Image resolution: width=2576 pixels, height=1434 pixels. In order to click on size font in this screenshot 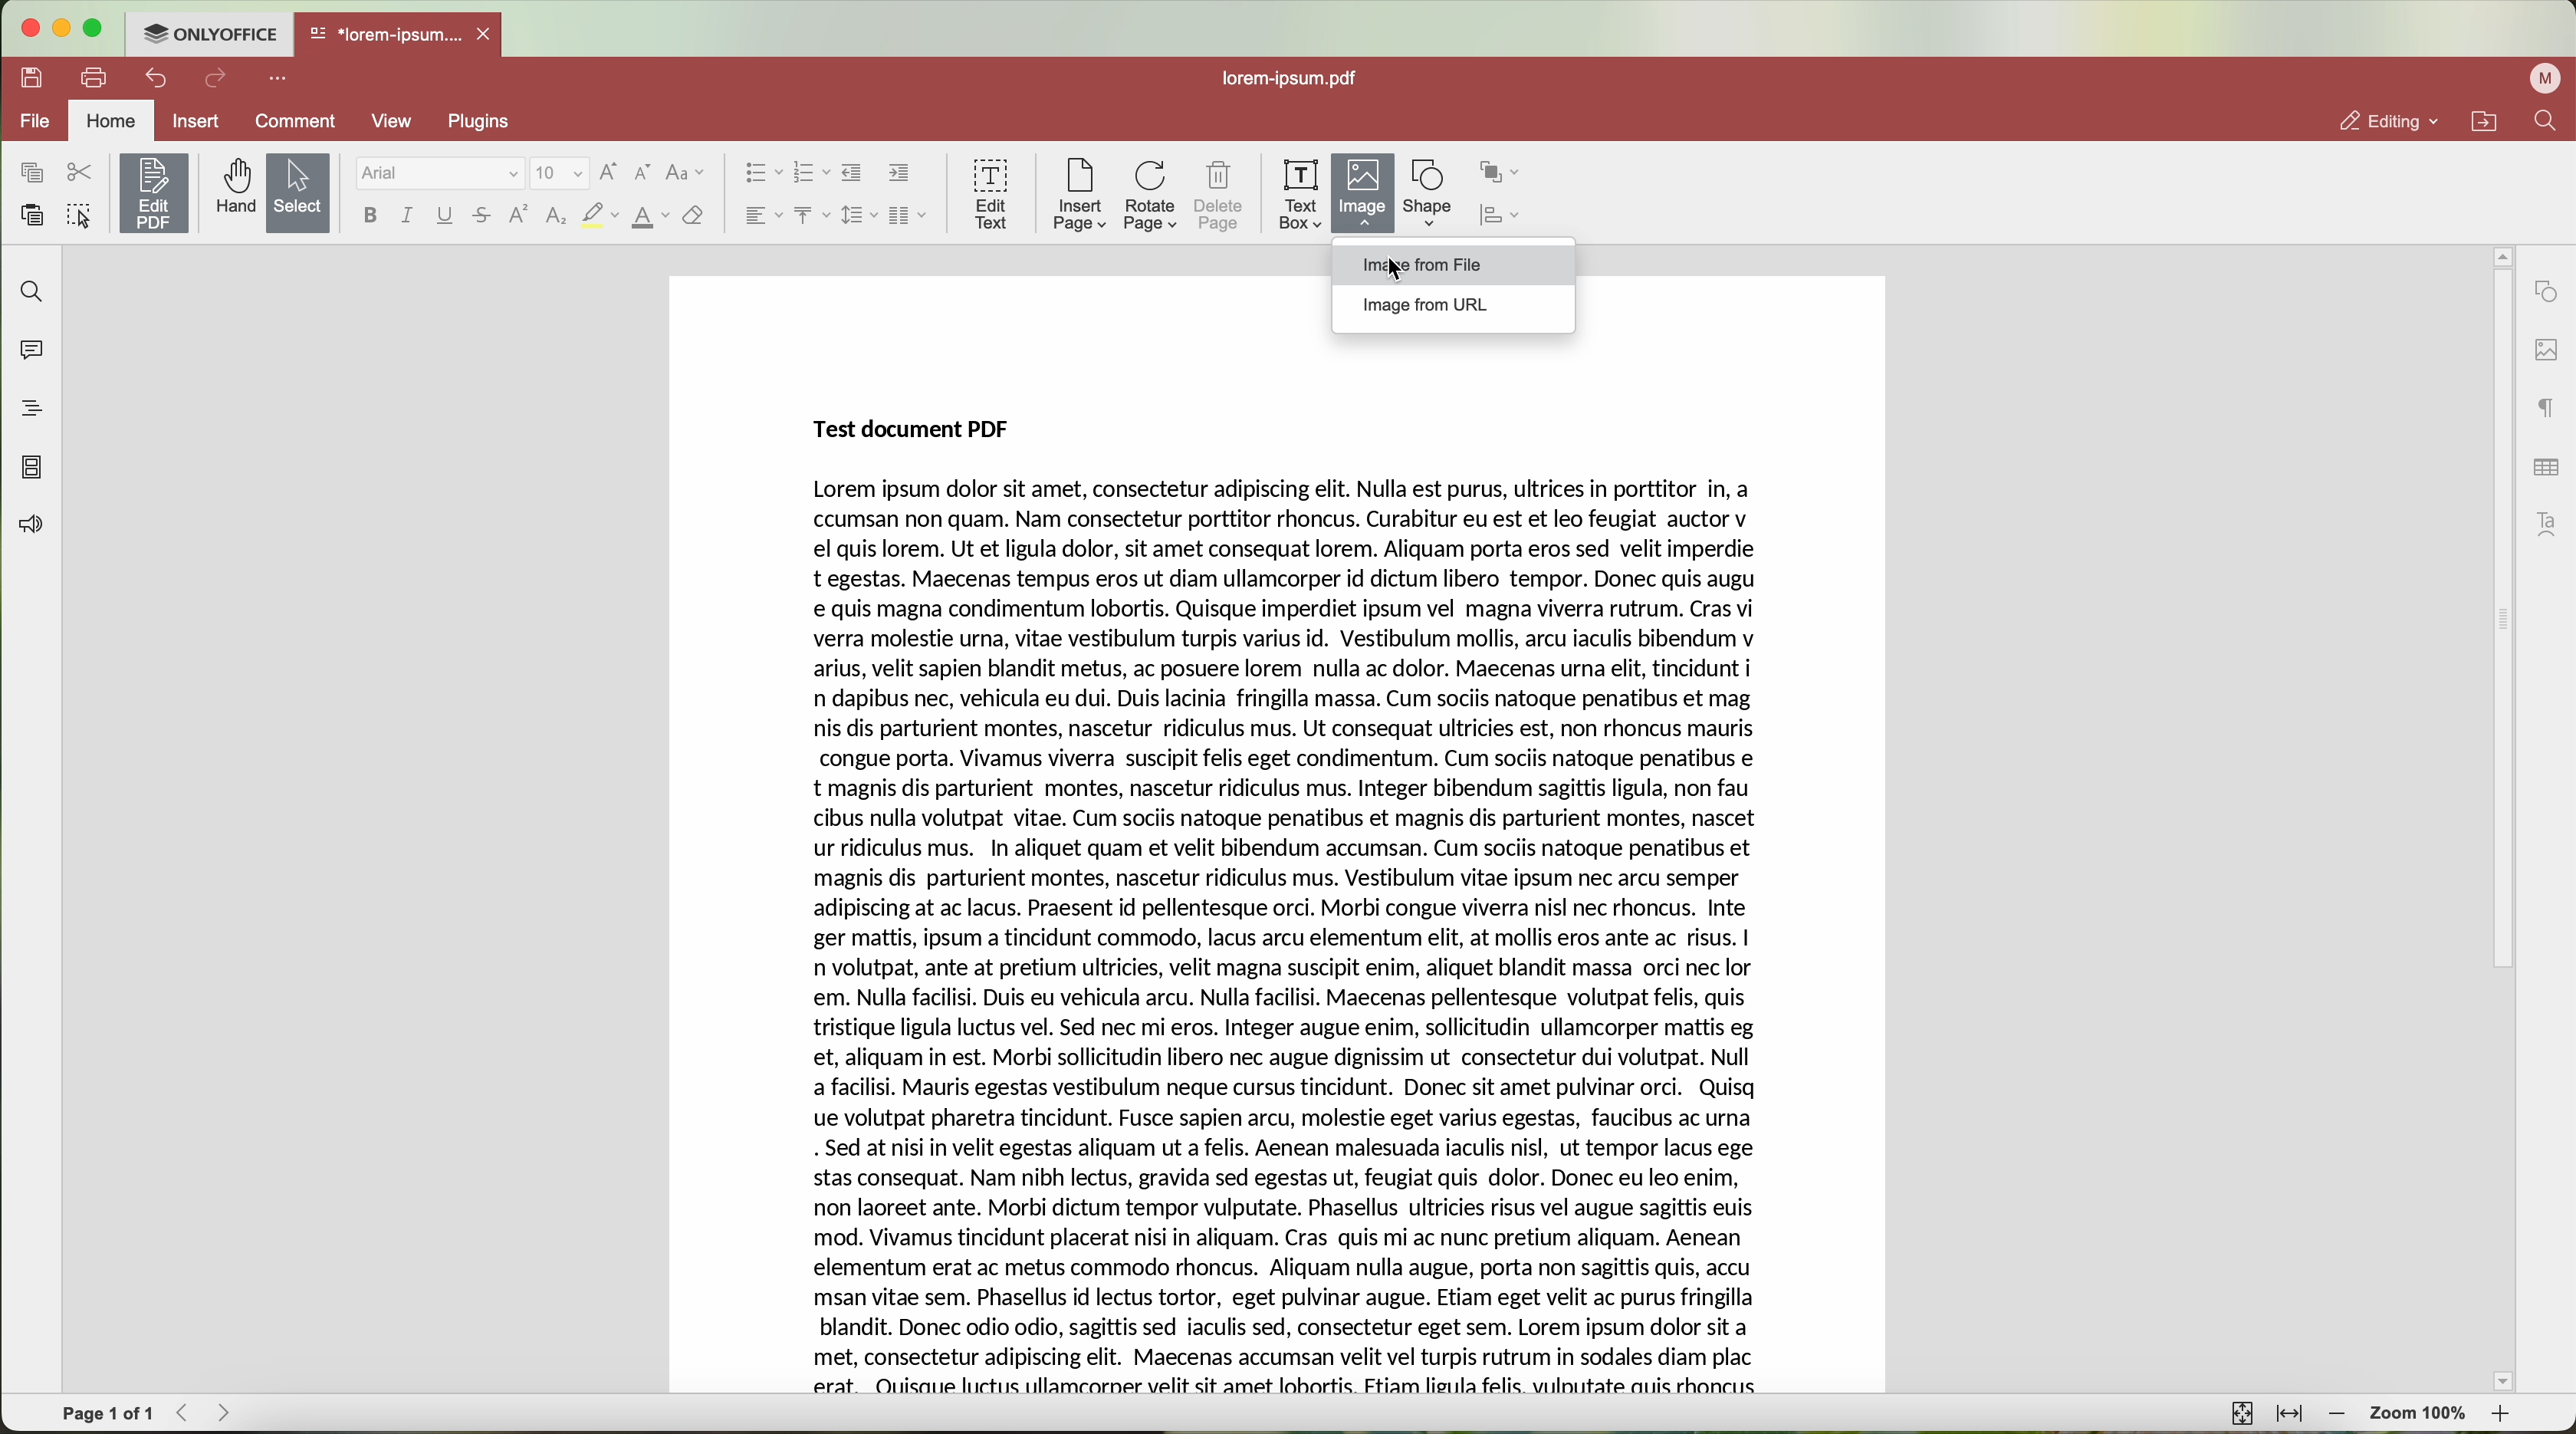, I will do `click(560, 174)`.